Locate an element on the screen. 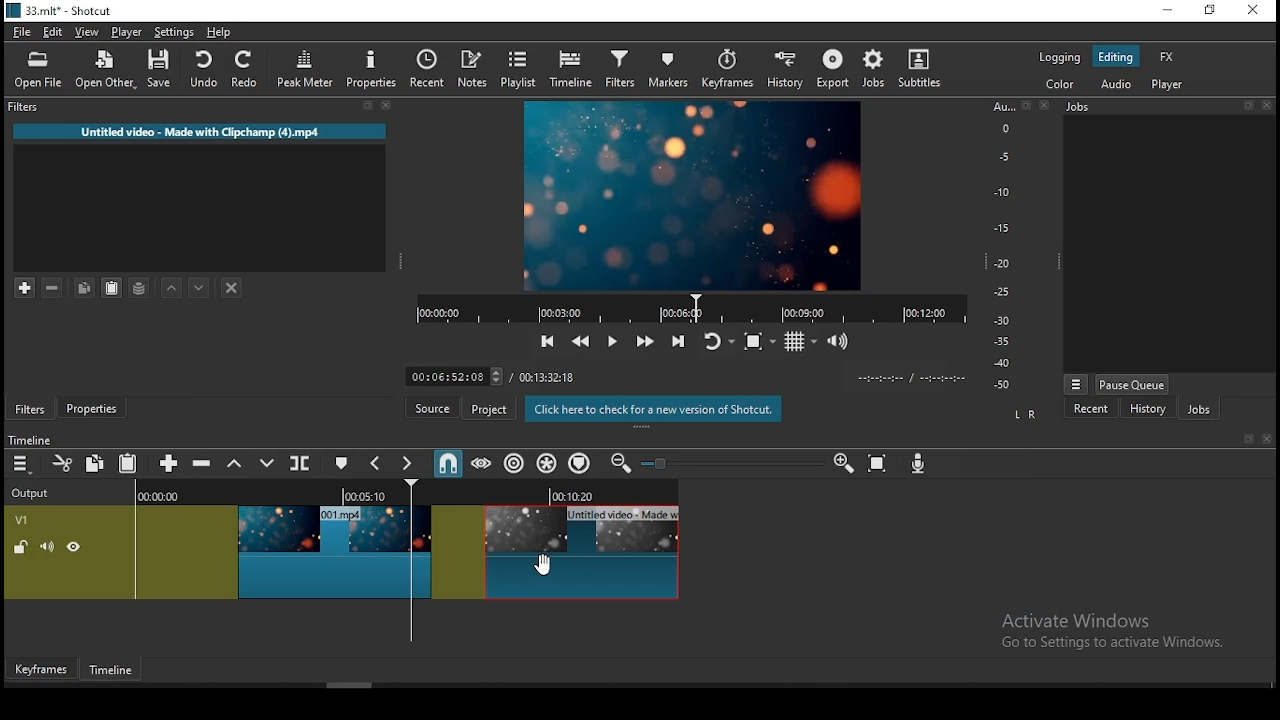 The width and height of the screenshot is (1280, 720). playlist is located at coordinates (520, 71).